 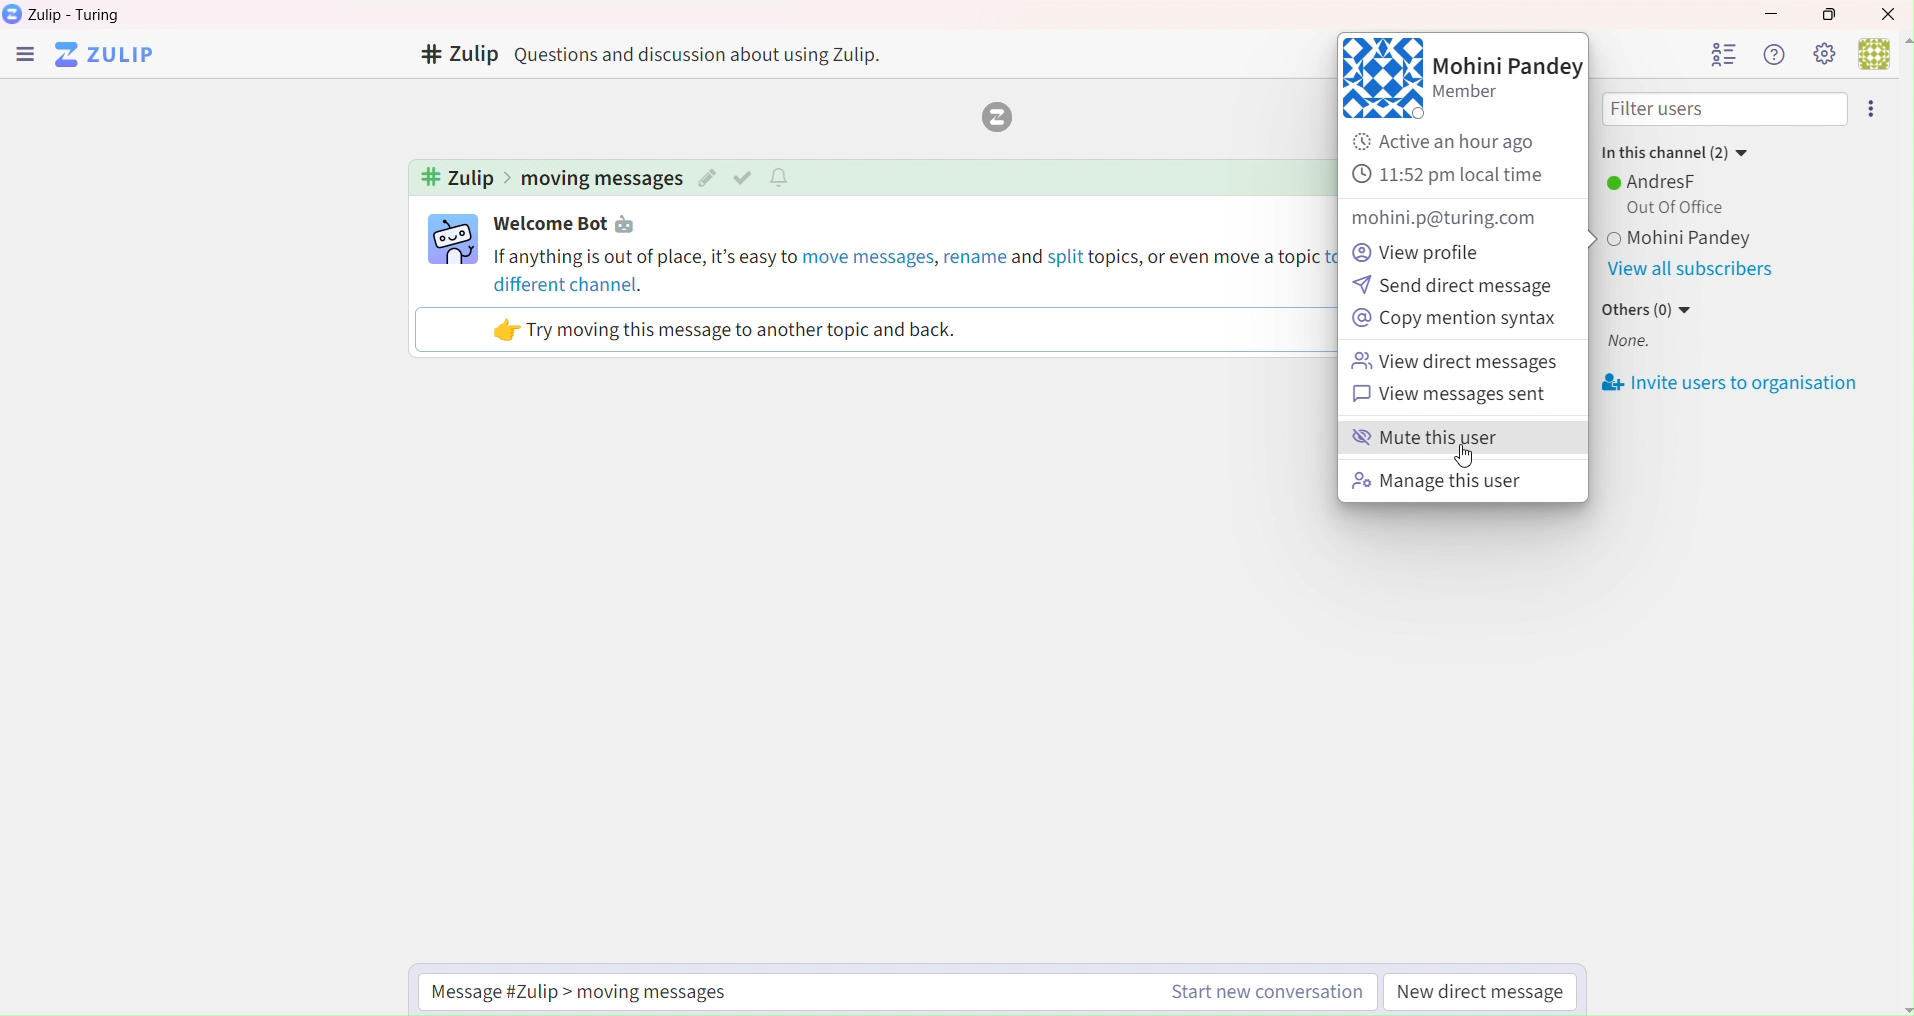 I want to click on notify, so click(x=783, y=176).